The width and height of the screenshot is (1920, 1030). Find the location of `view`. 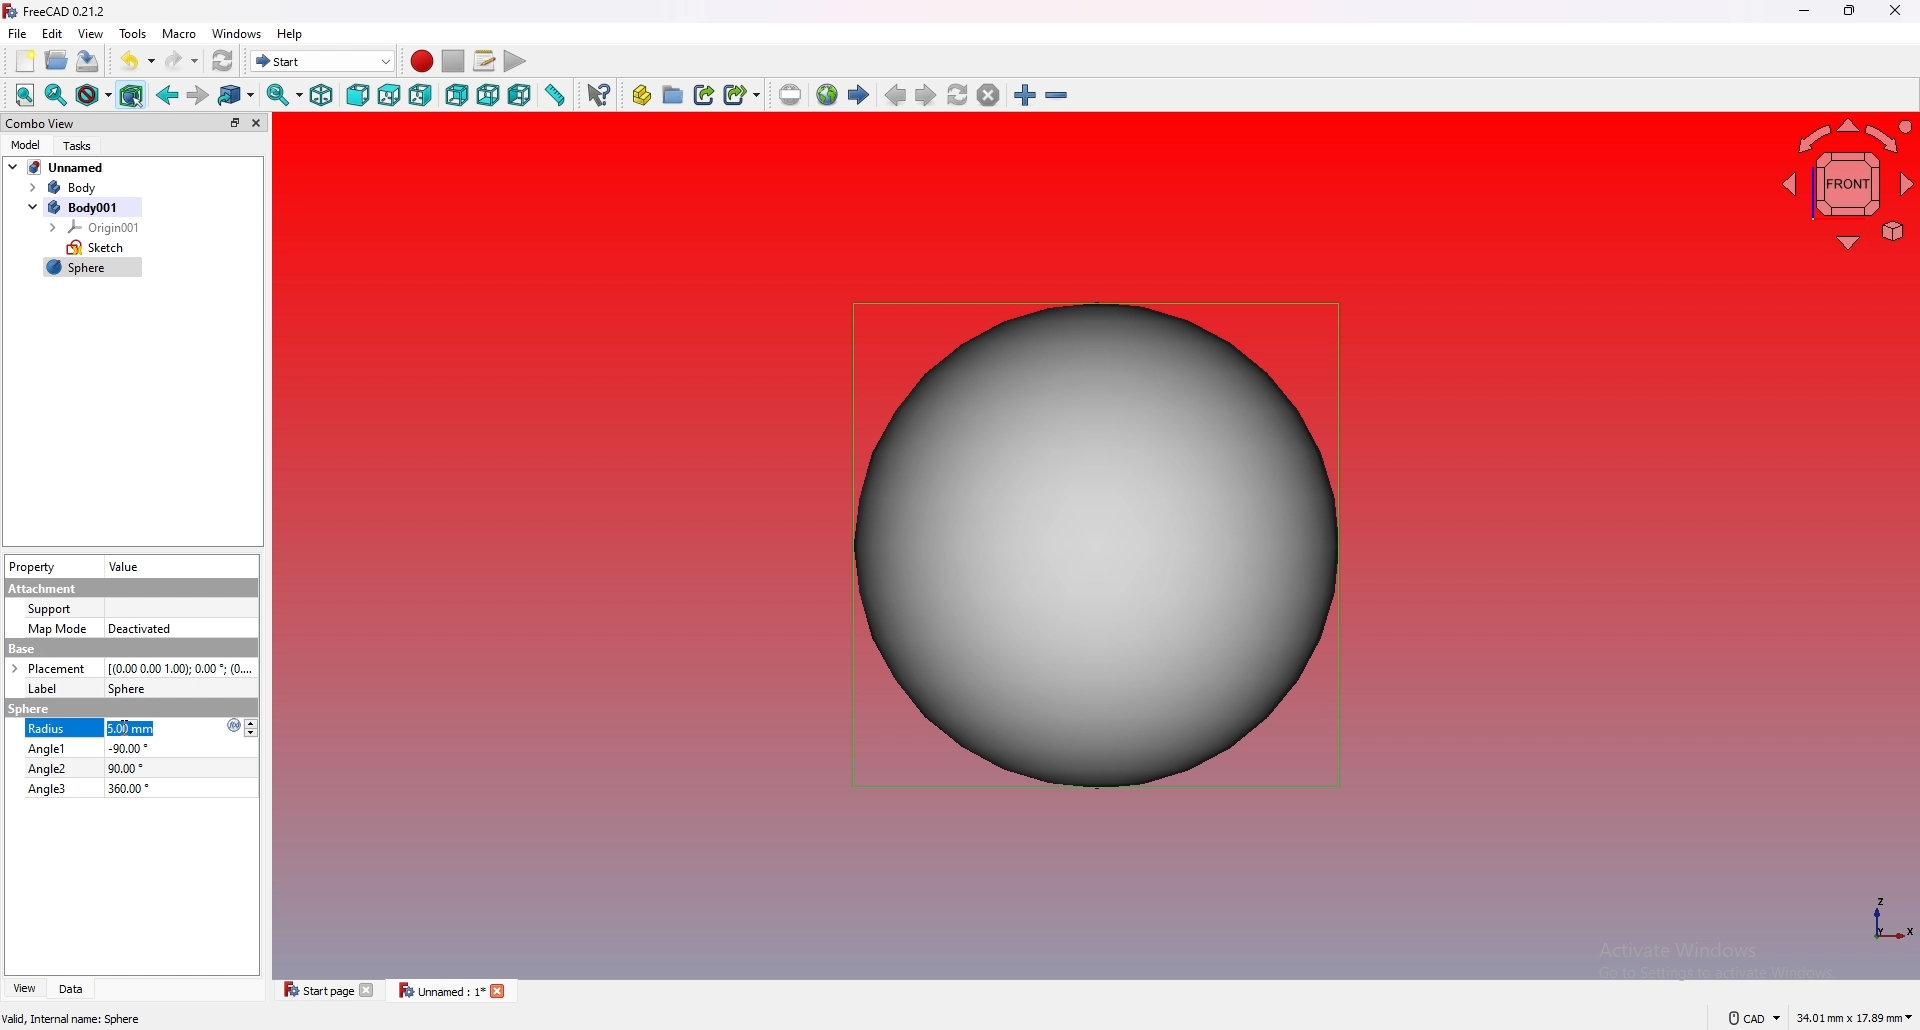

view is located at coordinates (22, 989).